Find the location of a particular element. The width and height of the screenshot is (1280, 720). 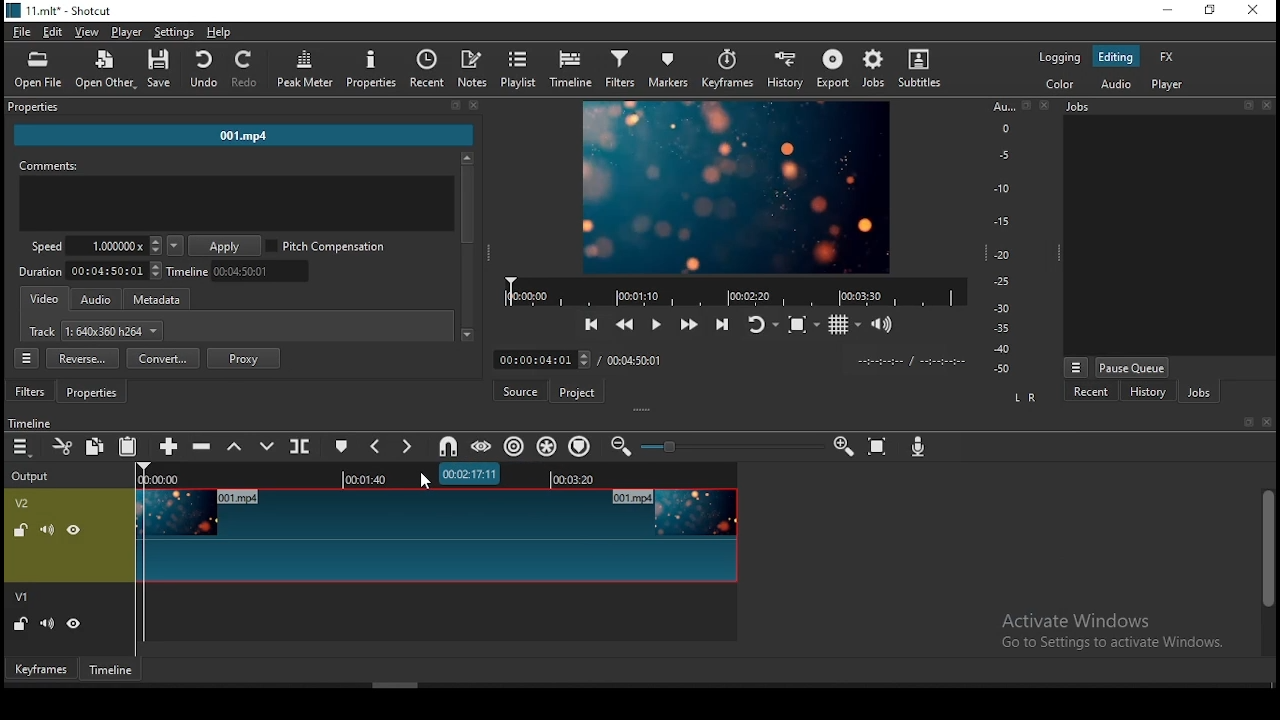

pitch compensation is located at coordinates (327, 247).